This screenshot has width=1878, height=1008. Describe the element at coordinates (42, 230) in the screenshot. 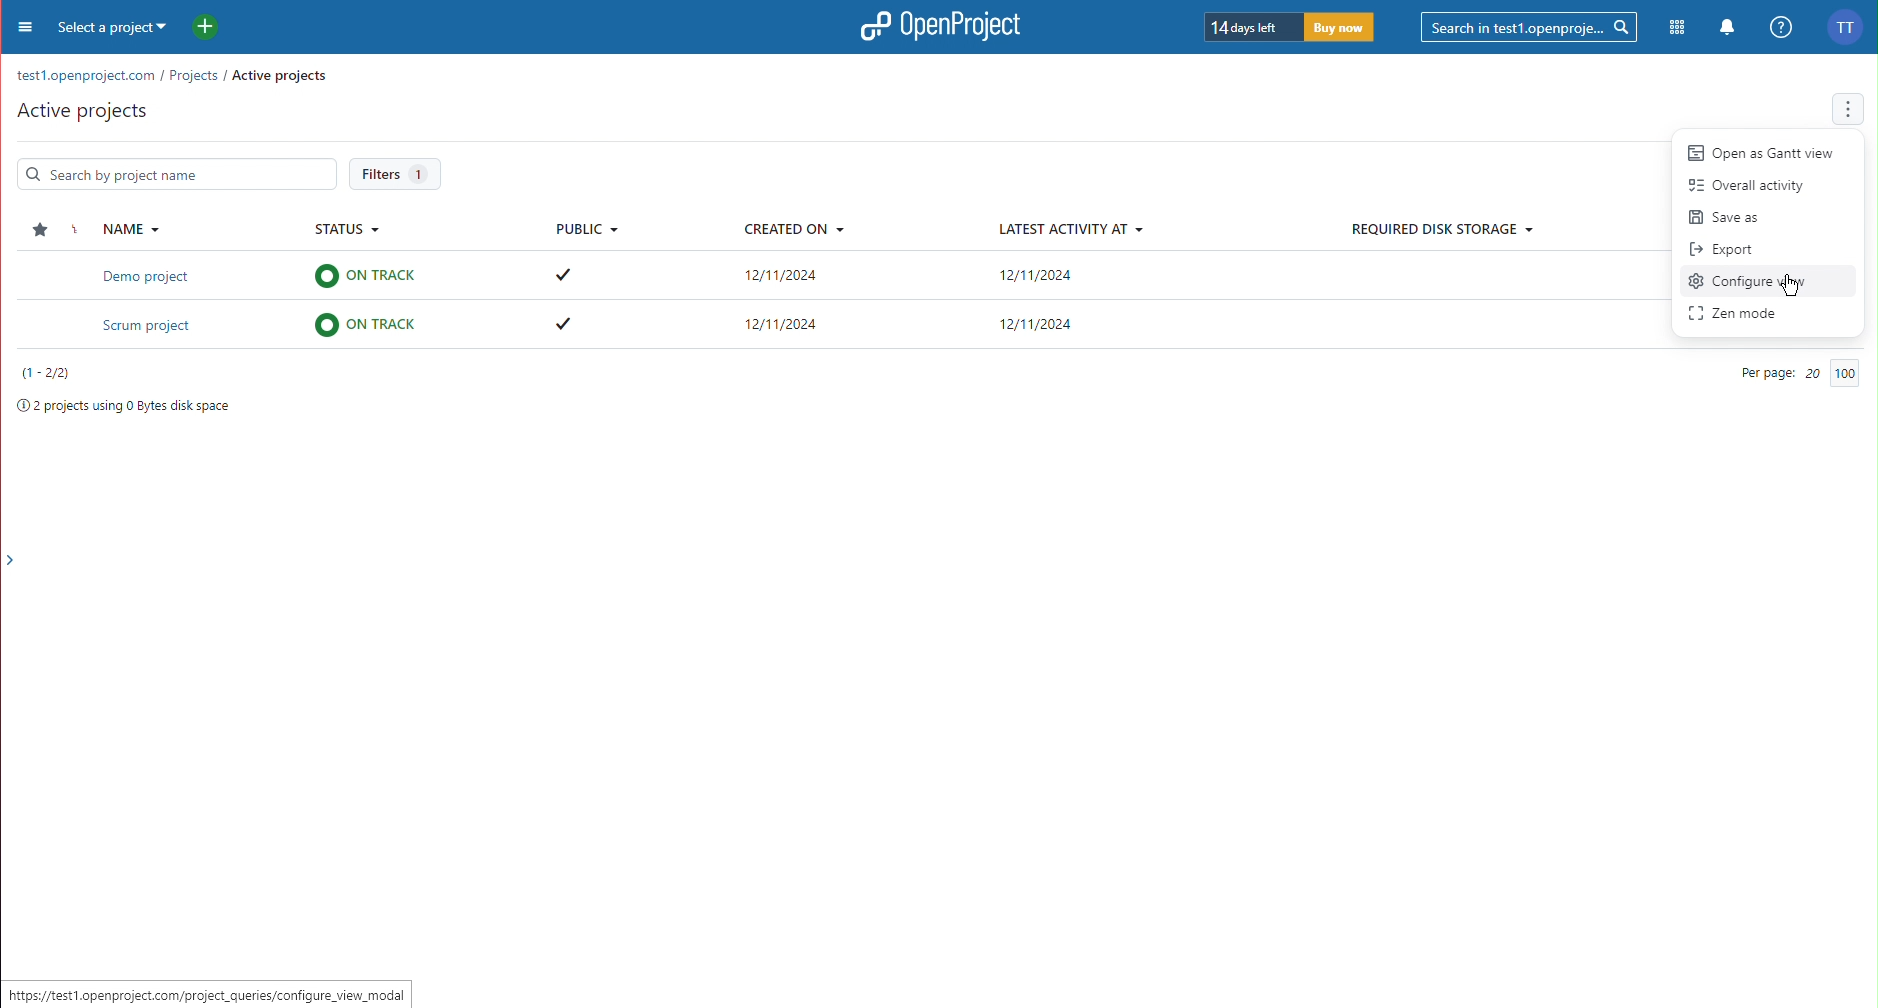

I see `Star` at that location.